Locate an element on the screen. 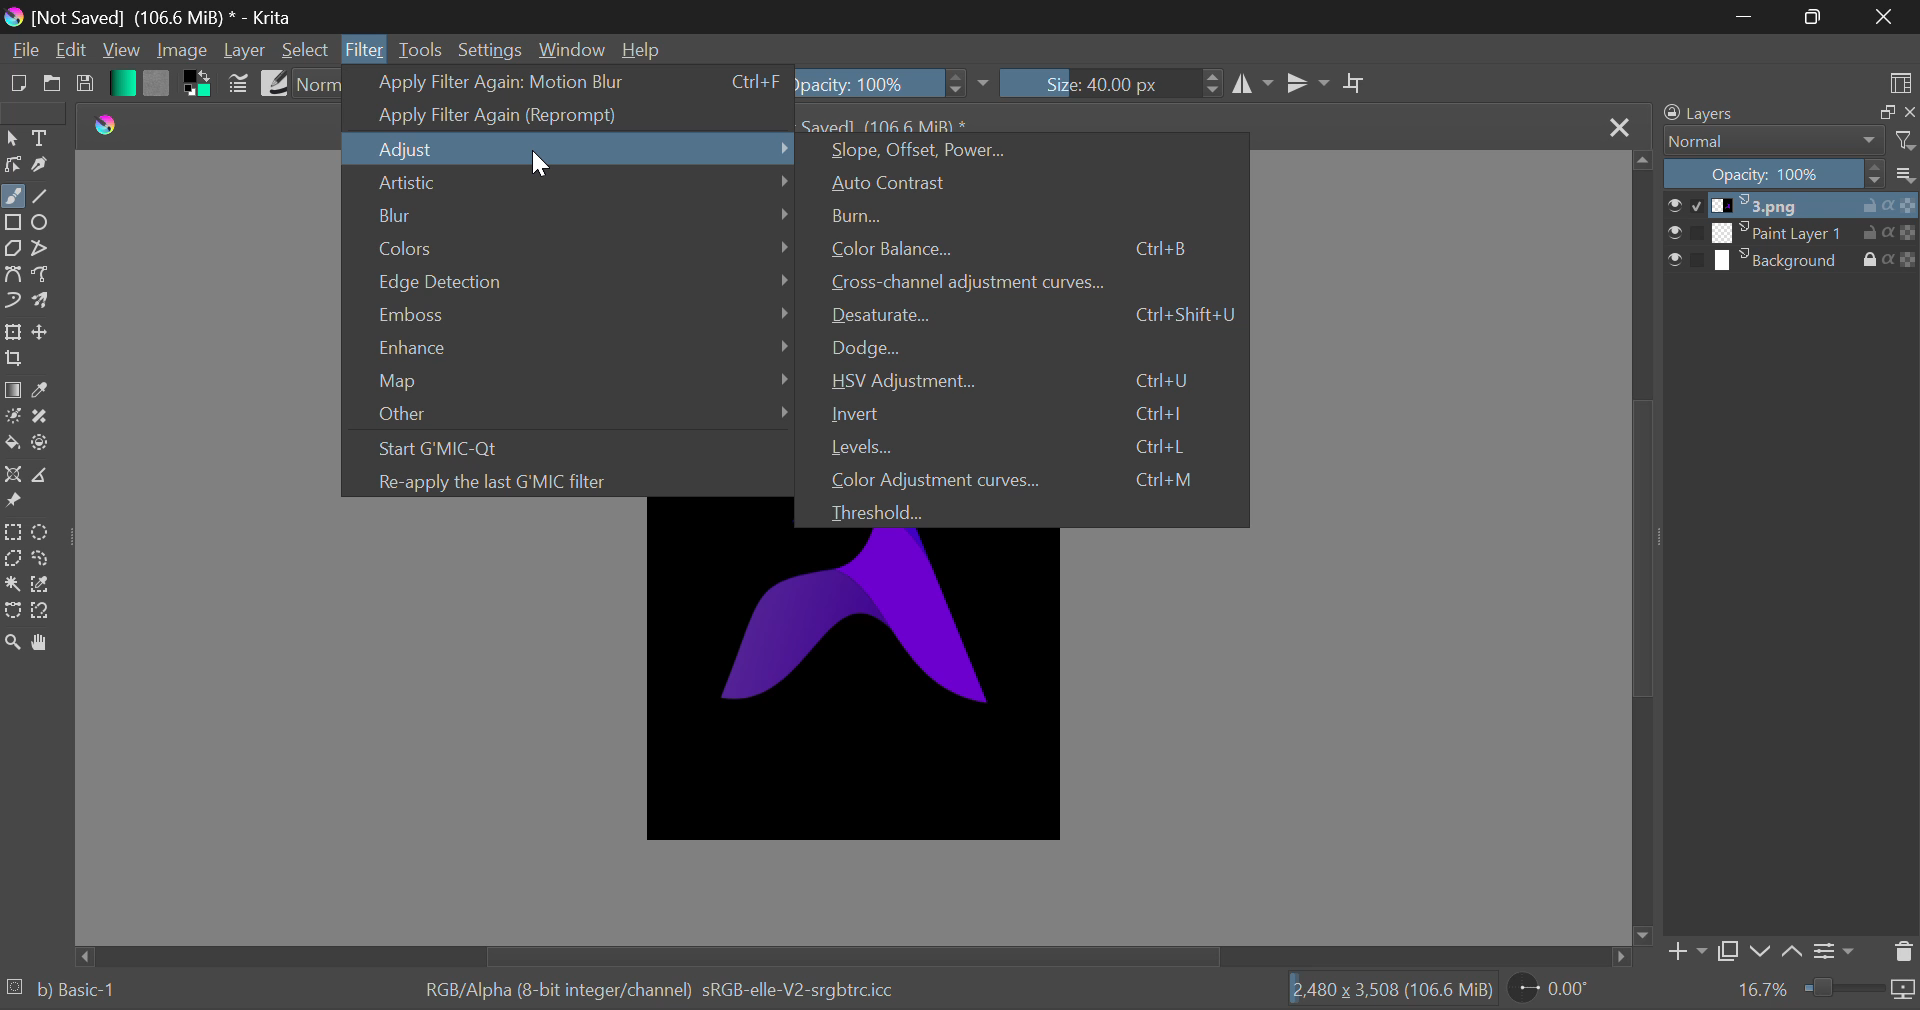 The width and height of the screenshot is (1920, 1010). Restore Down is located at coordinates (1746, 17).